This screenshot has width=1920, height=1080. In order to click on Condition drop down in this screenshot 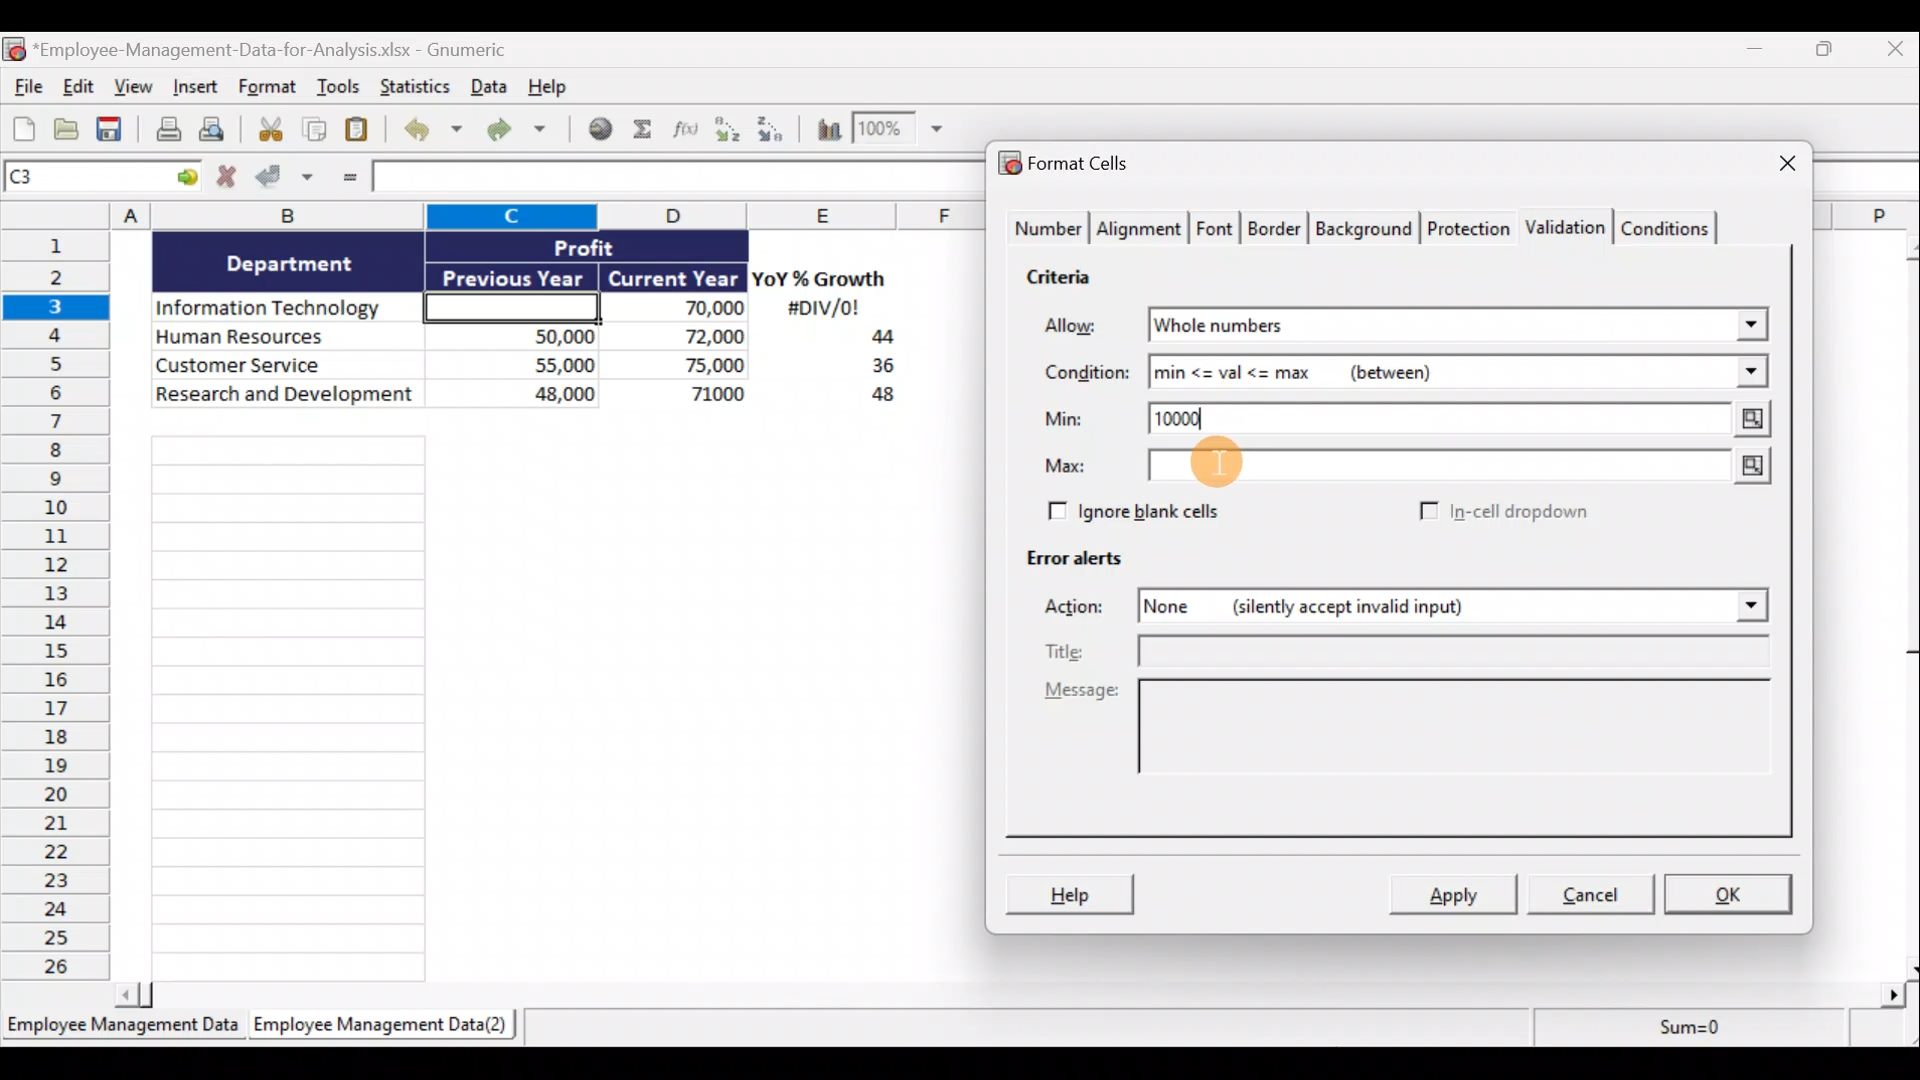, I will do `click(1752, 373)`.